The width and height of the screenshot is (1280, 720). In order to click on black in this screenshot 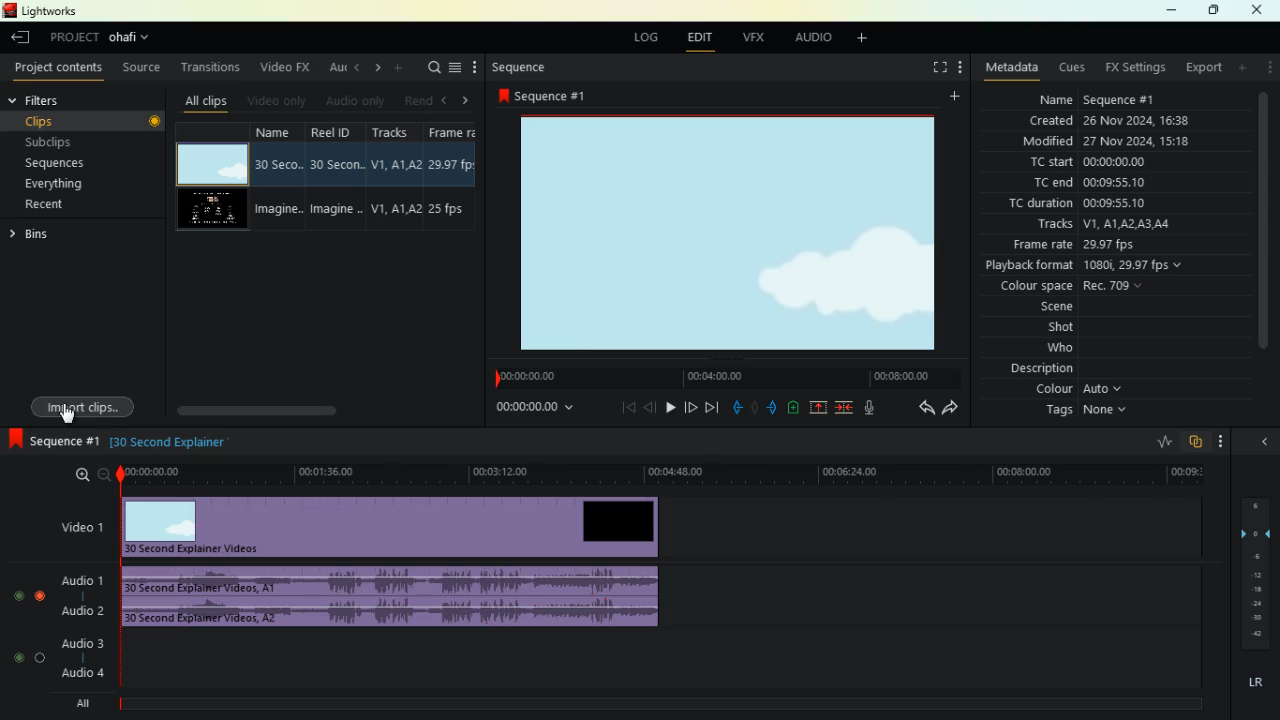, I will do `click(126, 442)`.